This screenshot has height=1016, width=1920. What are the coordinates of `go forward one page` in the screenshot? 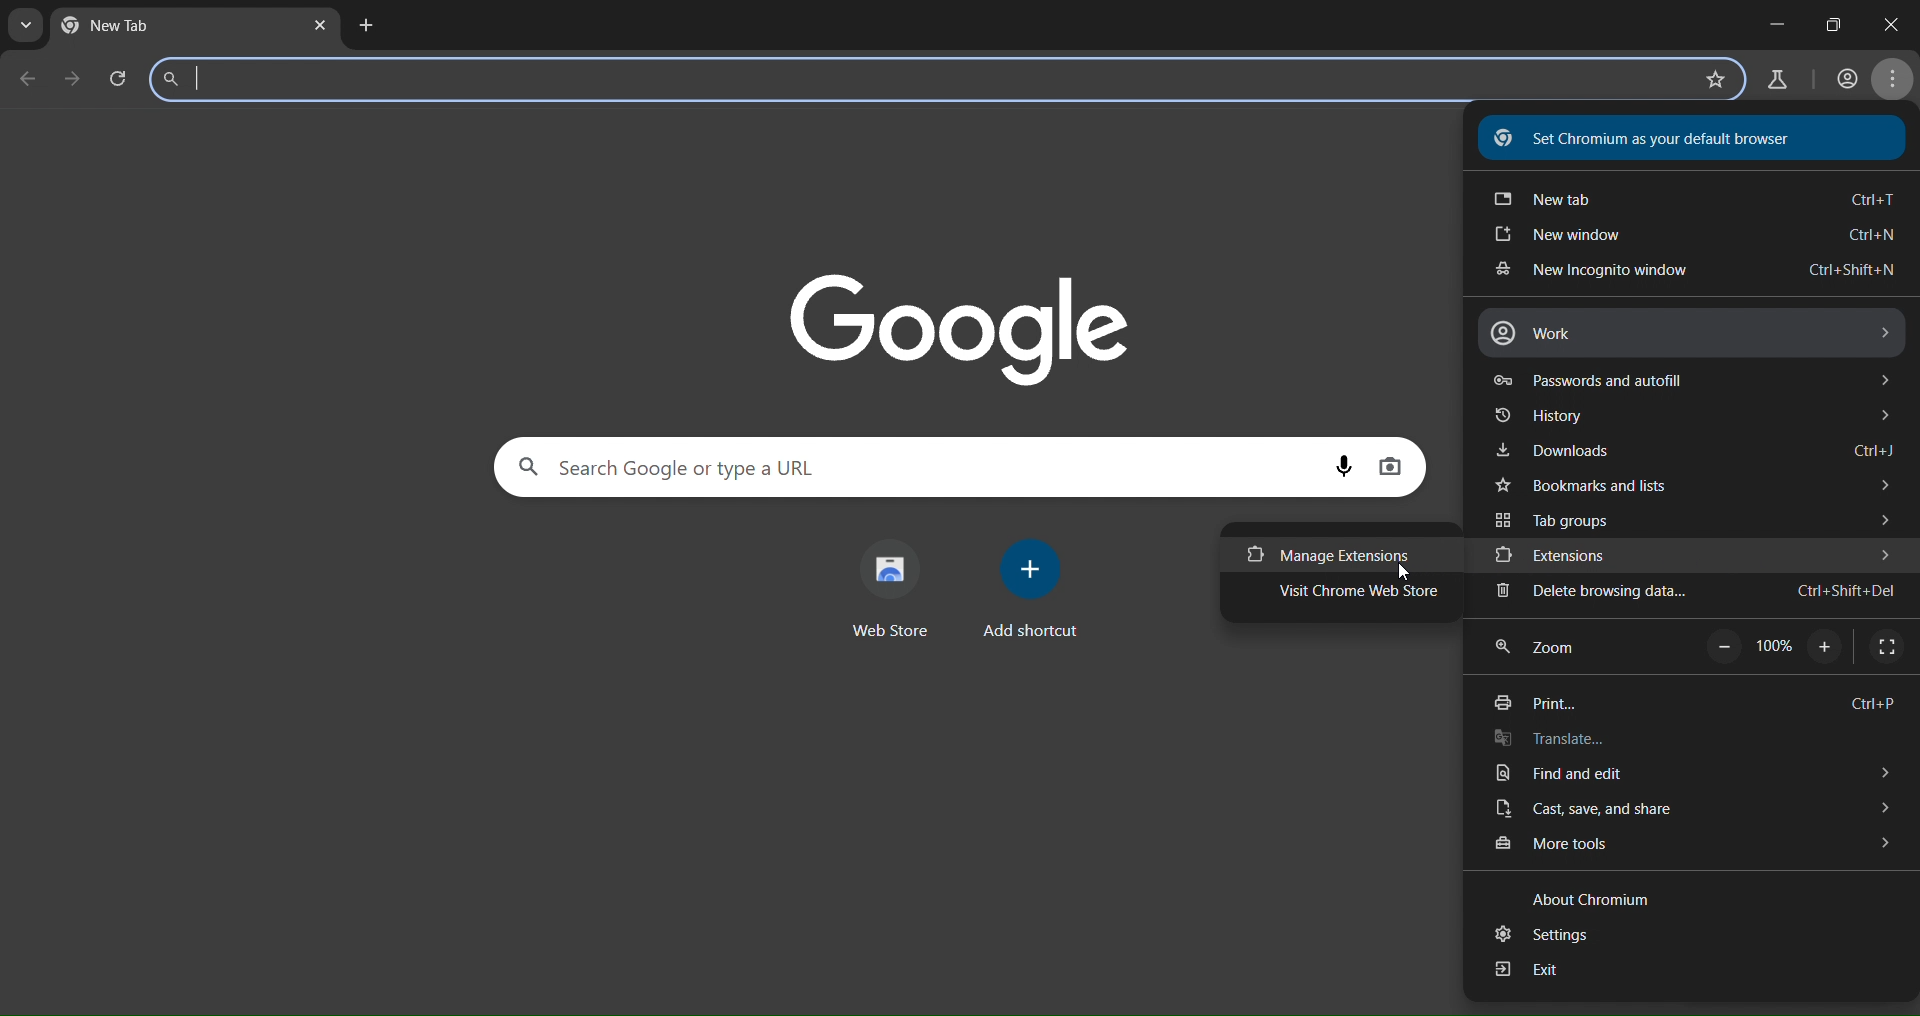 It's located at (76, 81).